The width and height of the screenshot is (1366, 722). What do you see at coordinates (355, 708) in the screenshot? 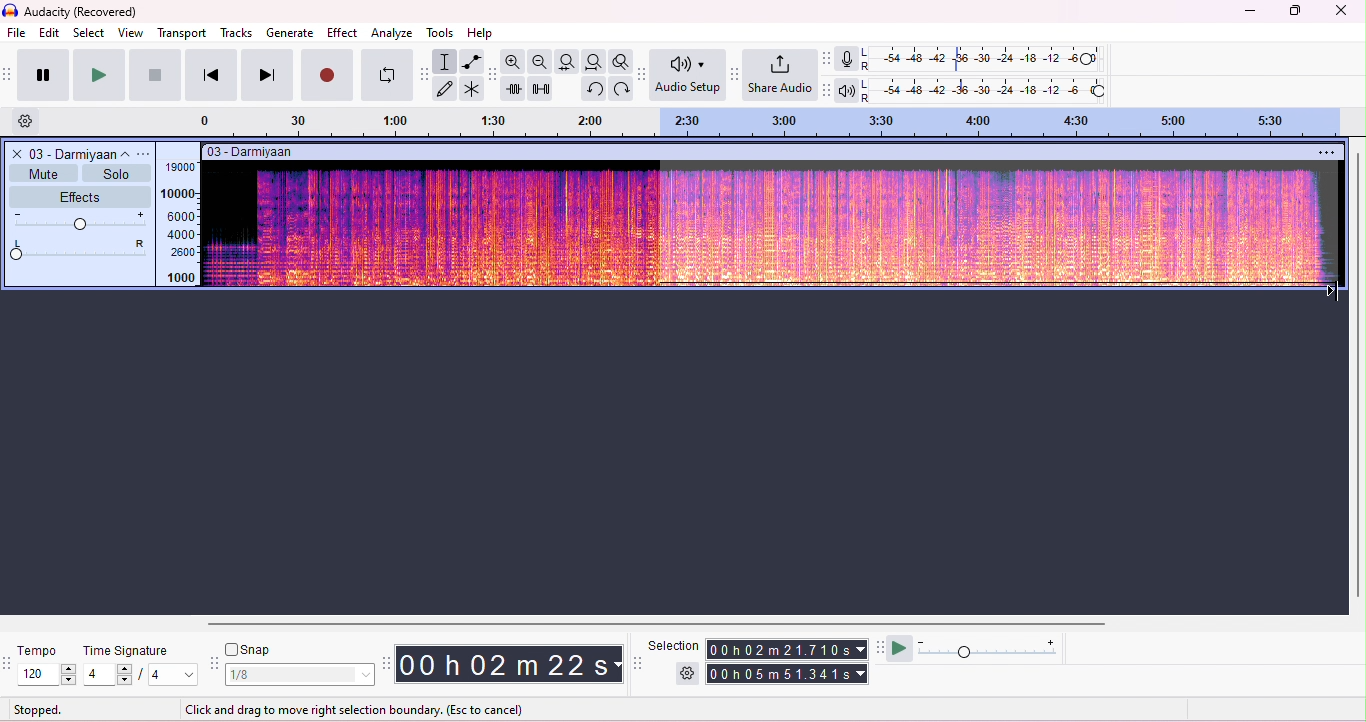
I see `Click and drag to move right selection boundary. (Esc to cancel)` at bounding box center [355, 708].